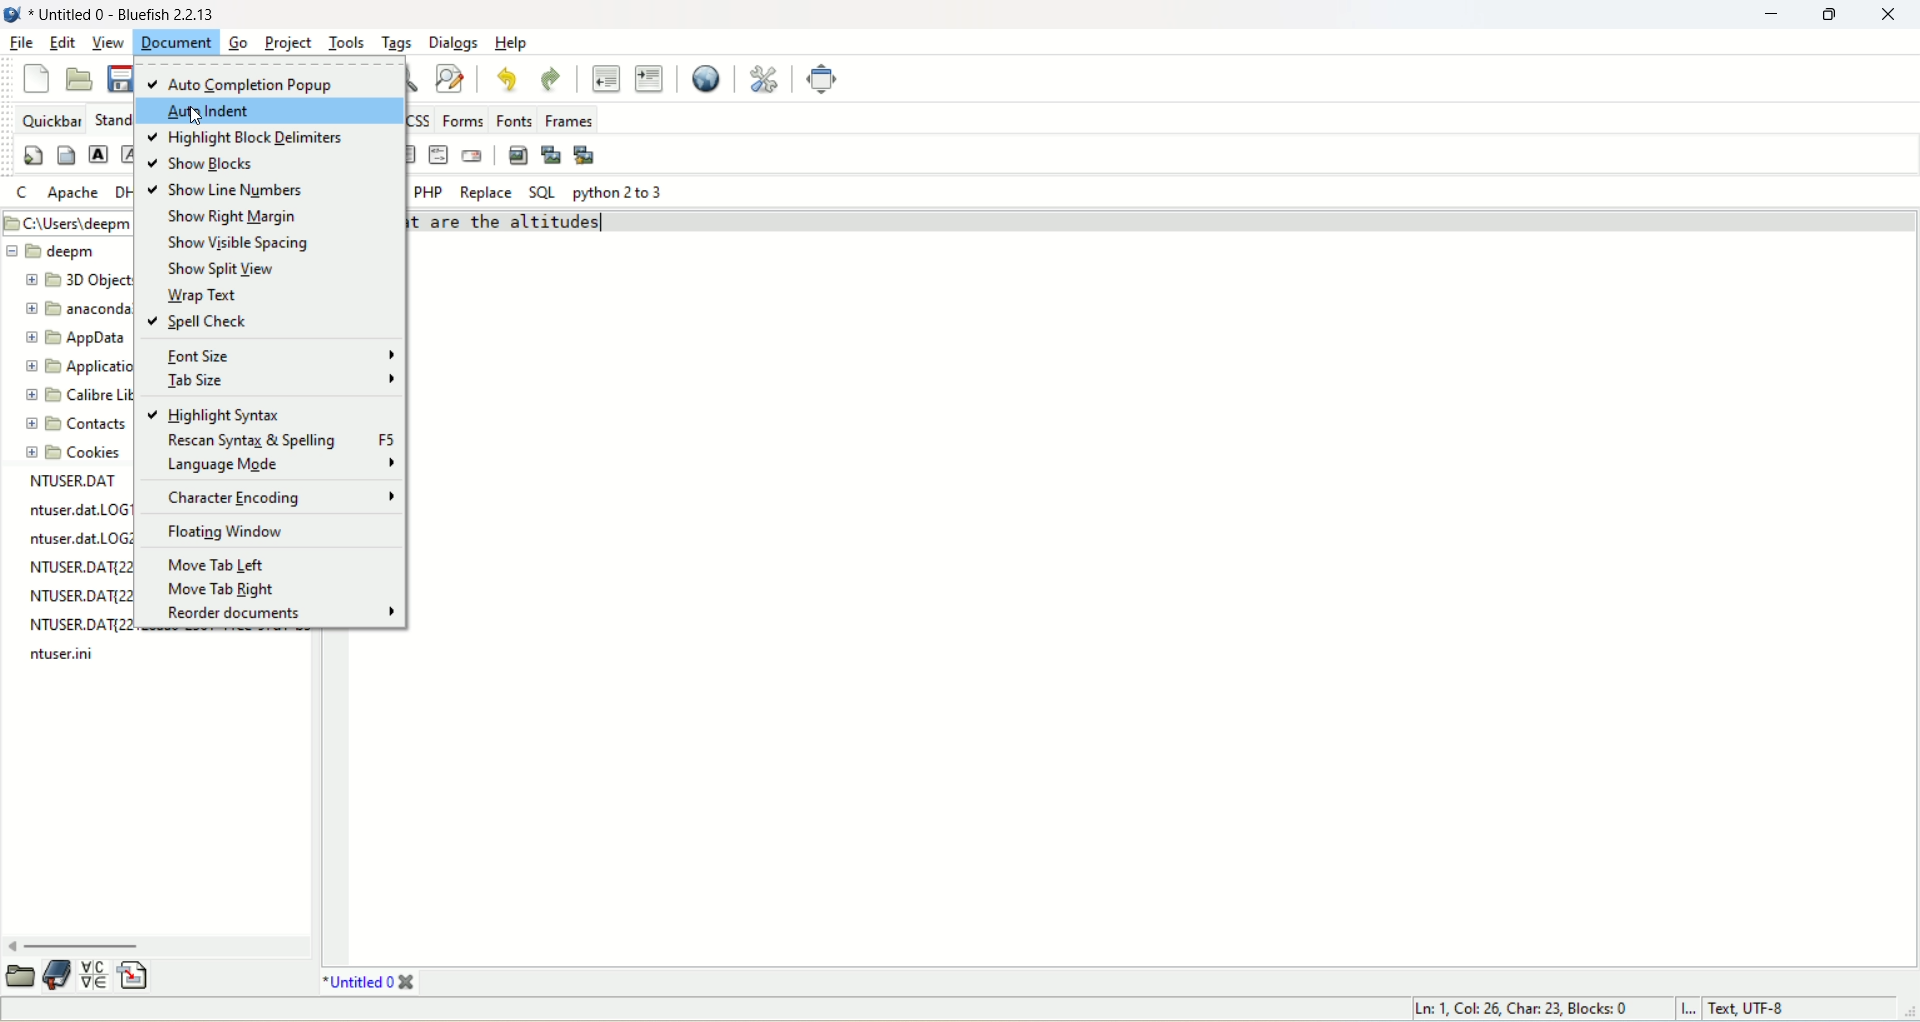  What do you see at coordinates (77, 452) in the screenshot?
I see `cookies` at bounding box center [77, 452].